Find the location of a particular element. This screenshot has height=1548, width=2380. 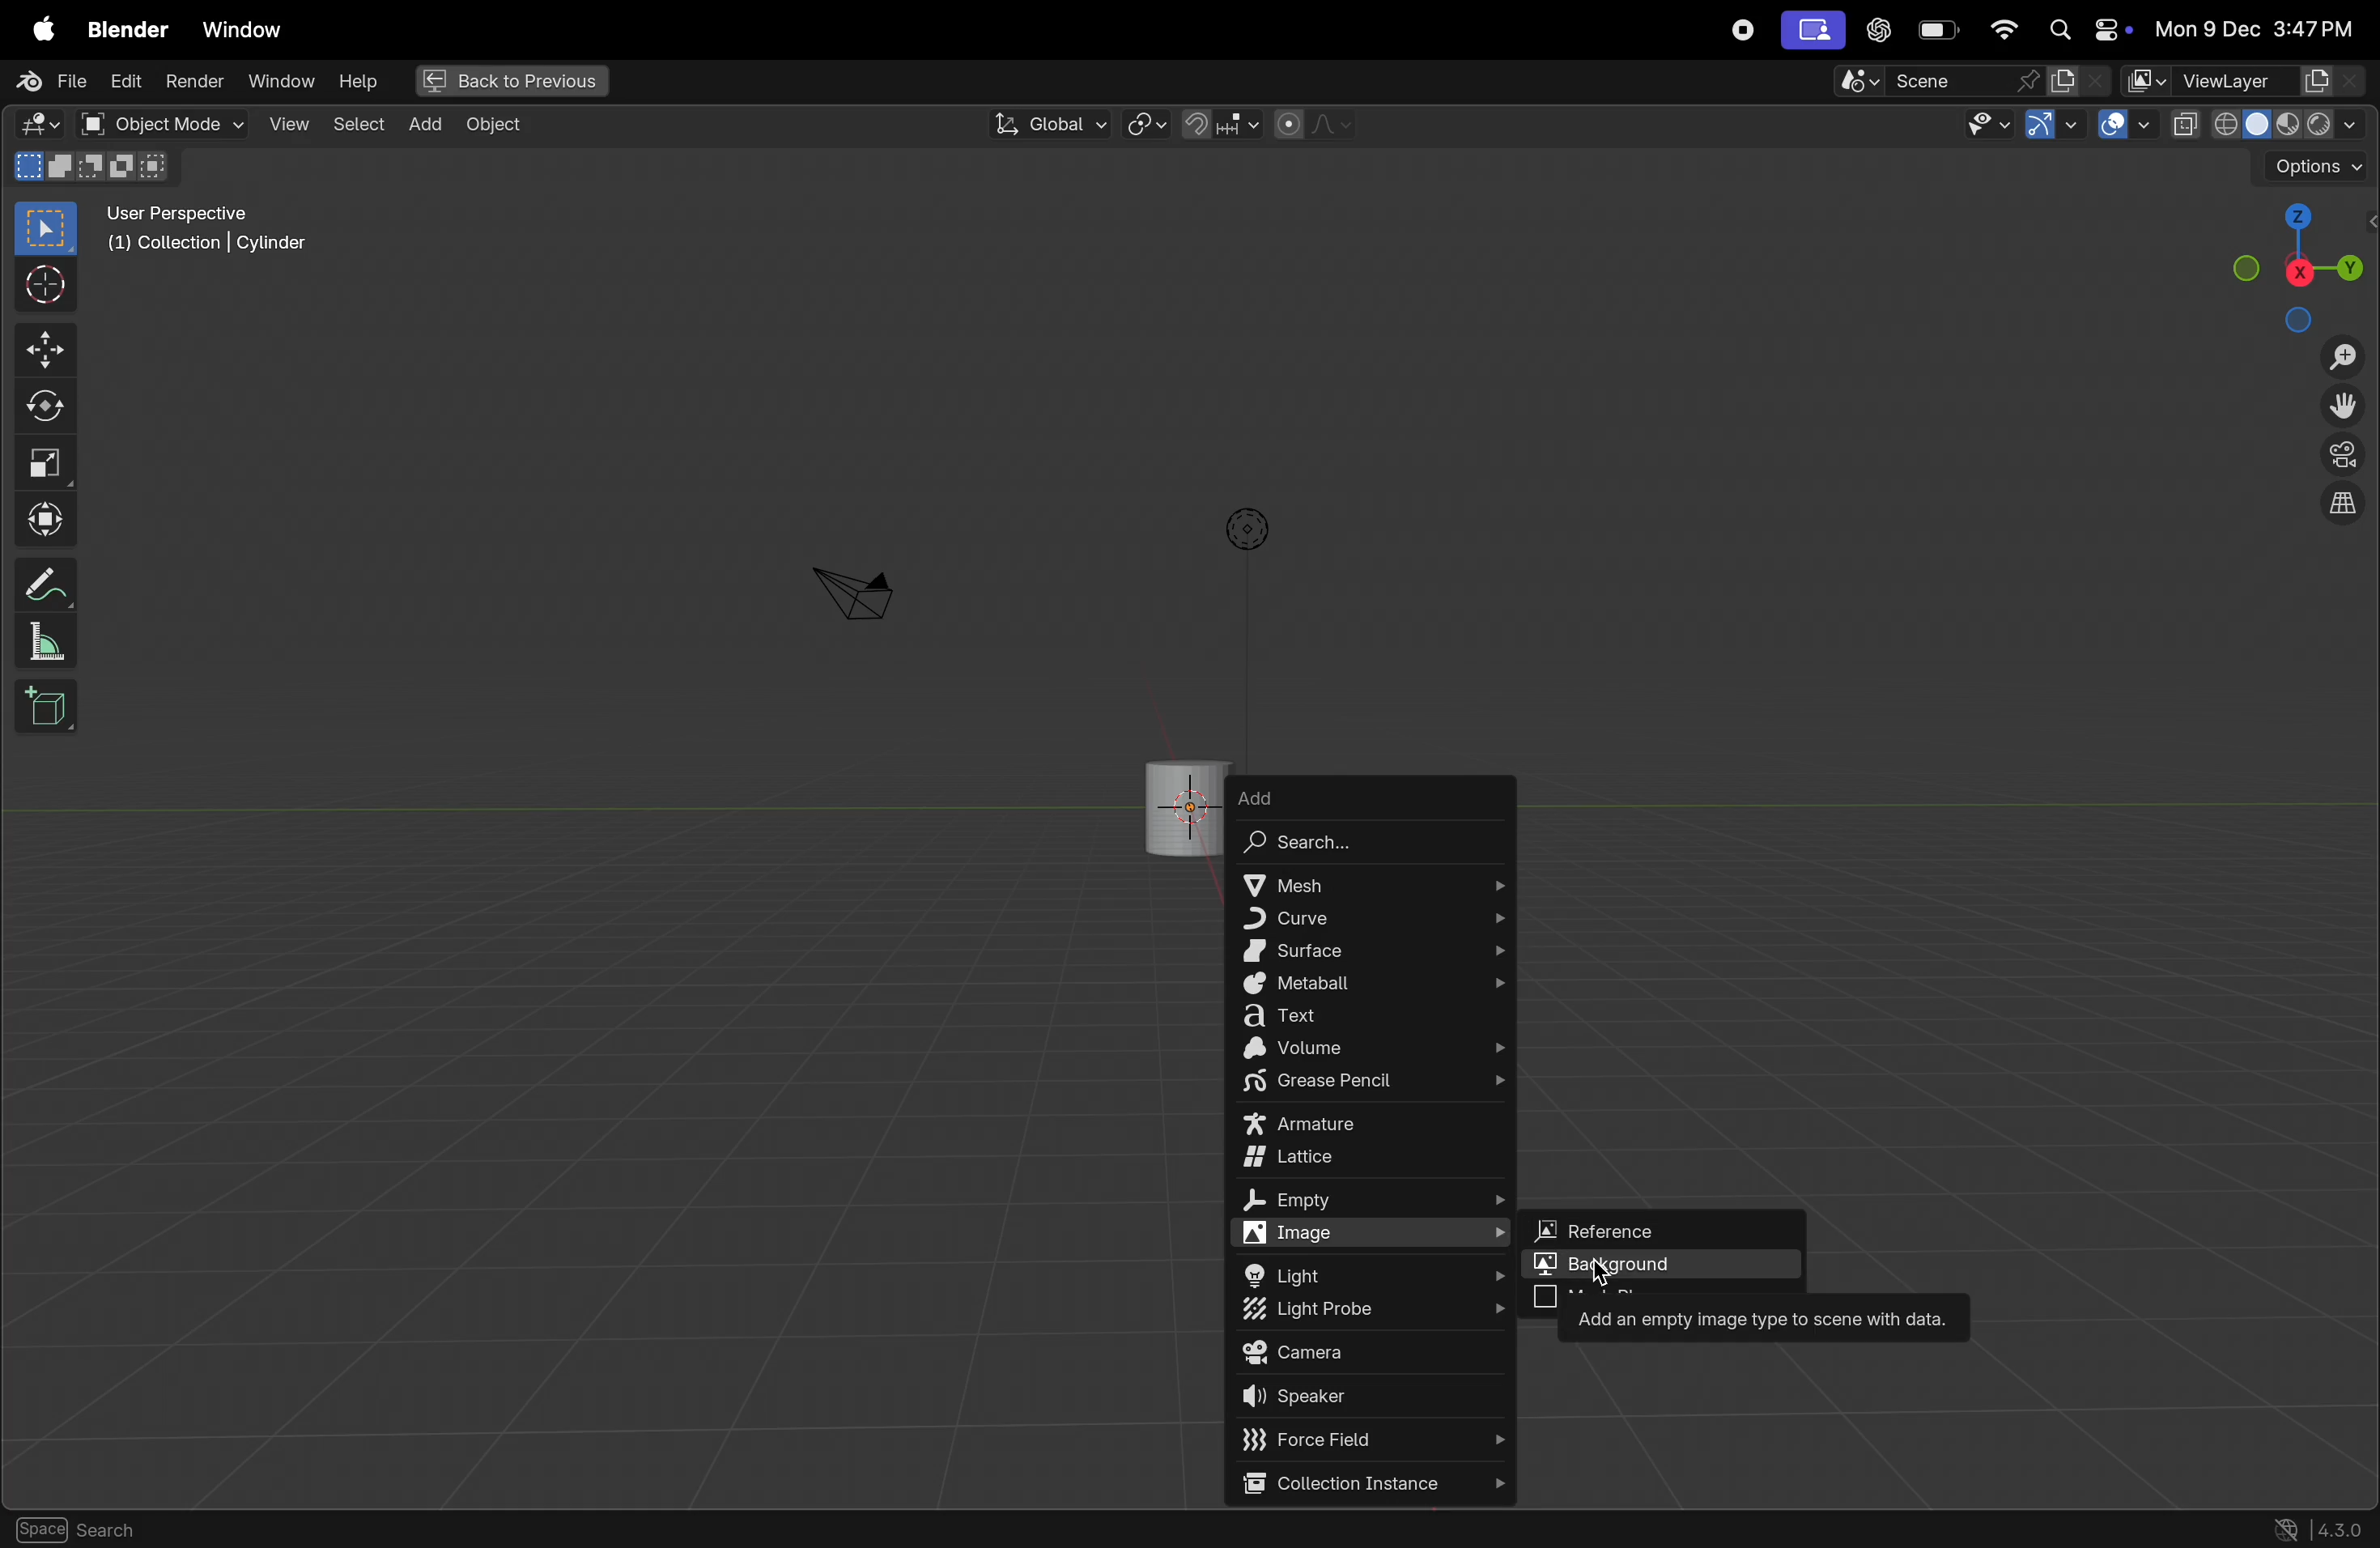

Windows is located at coordinates (243, 25).